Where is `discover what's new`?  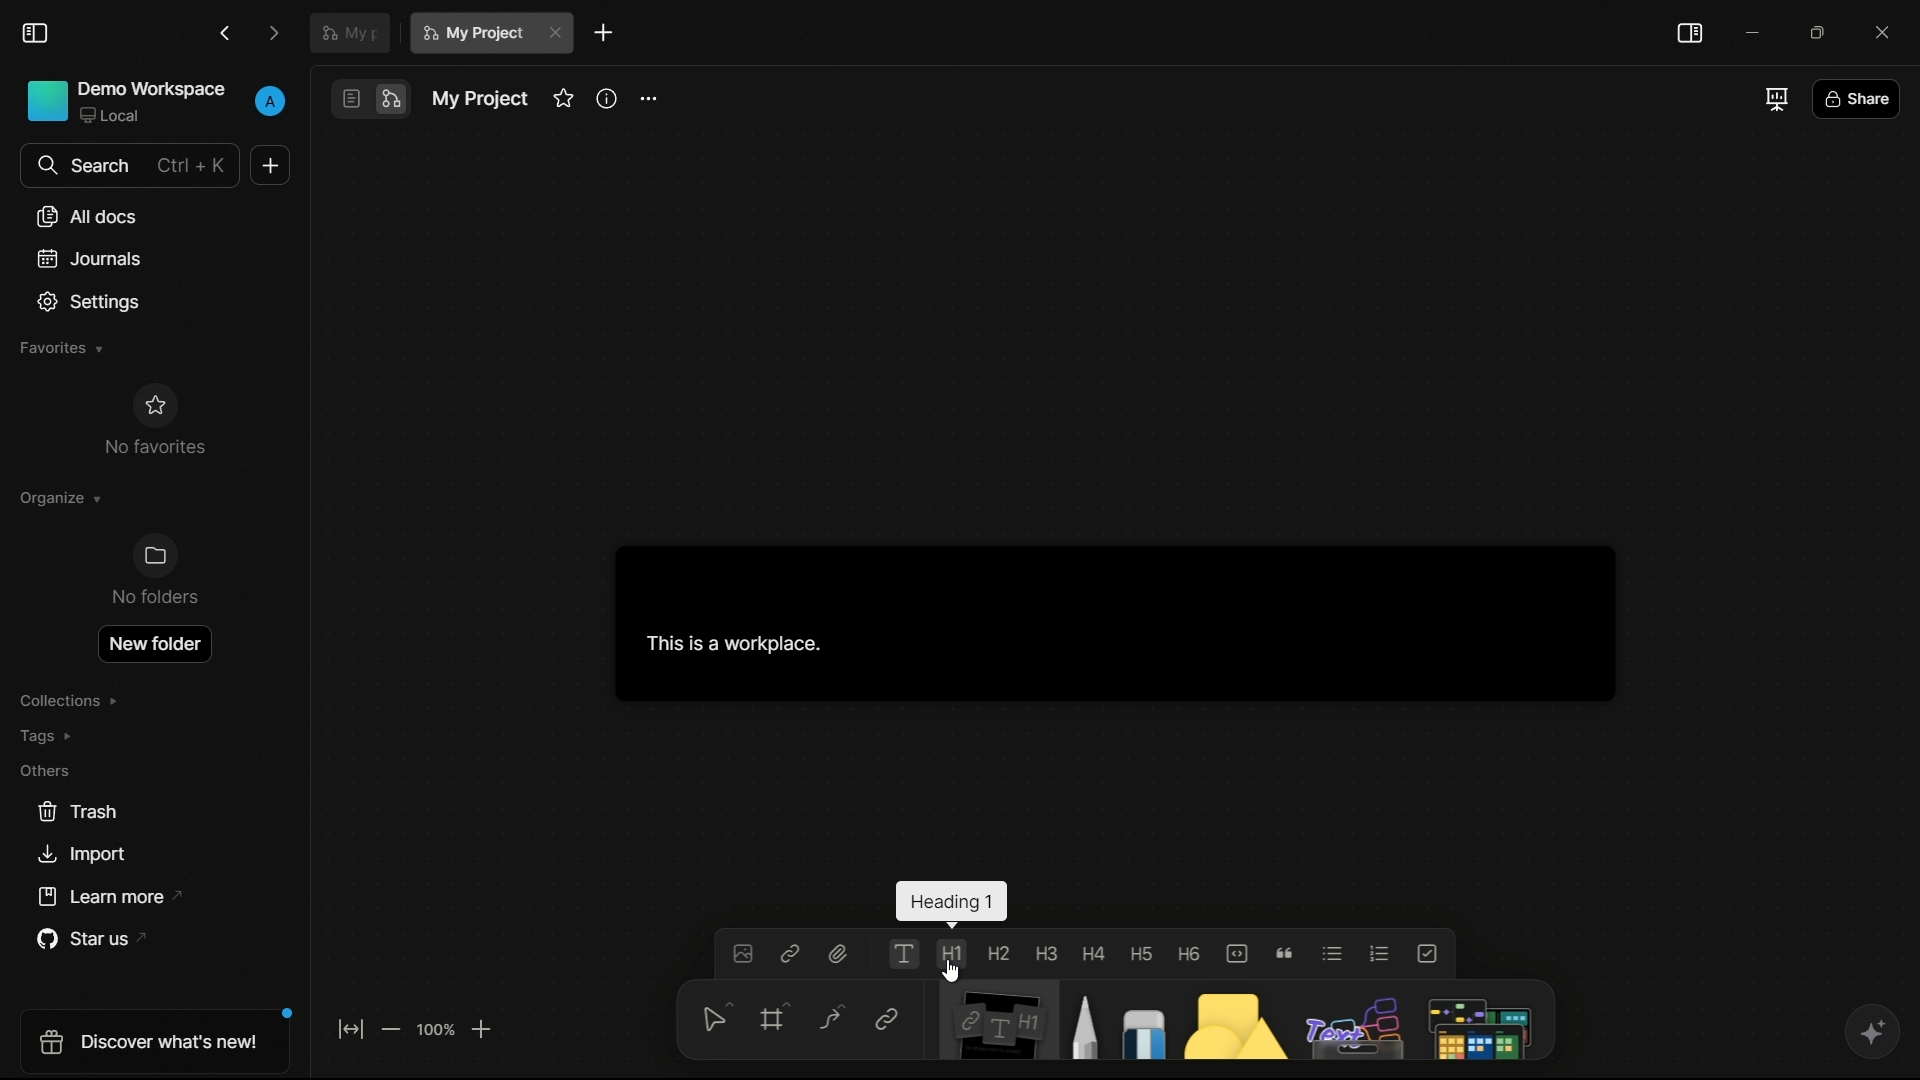
discover what's new is located at coordinates (149, 1046).